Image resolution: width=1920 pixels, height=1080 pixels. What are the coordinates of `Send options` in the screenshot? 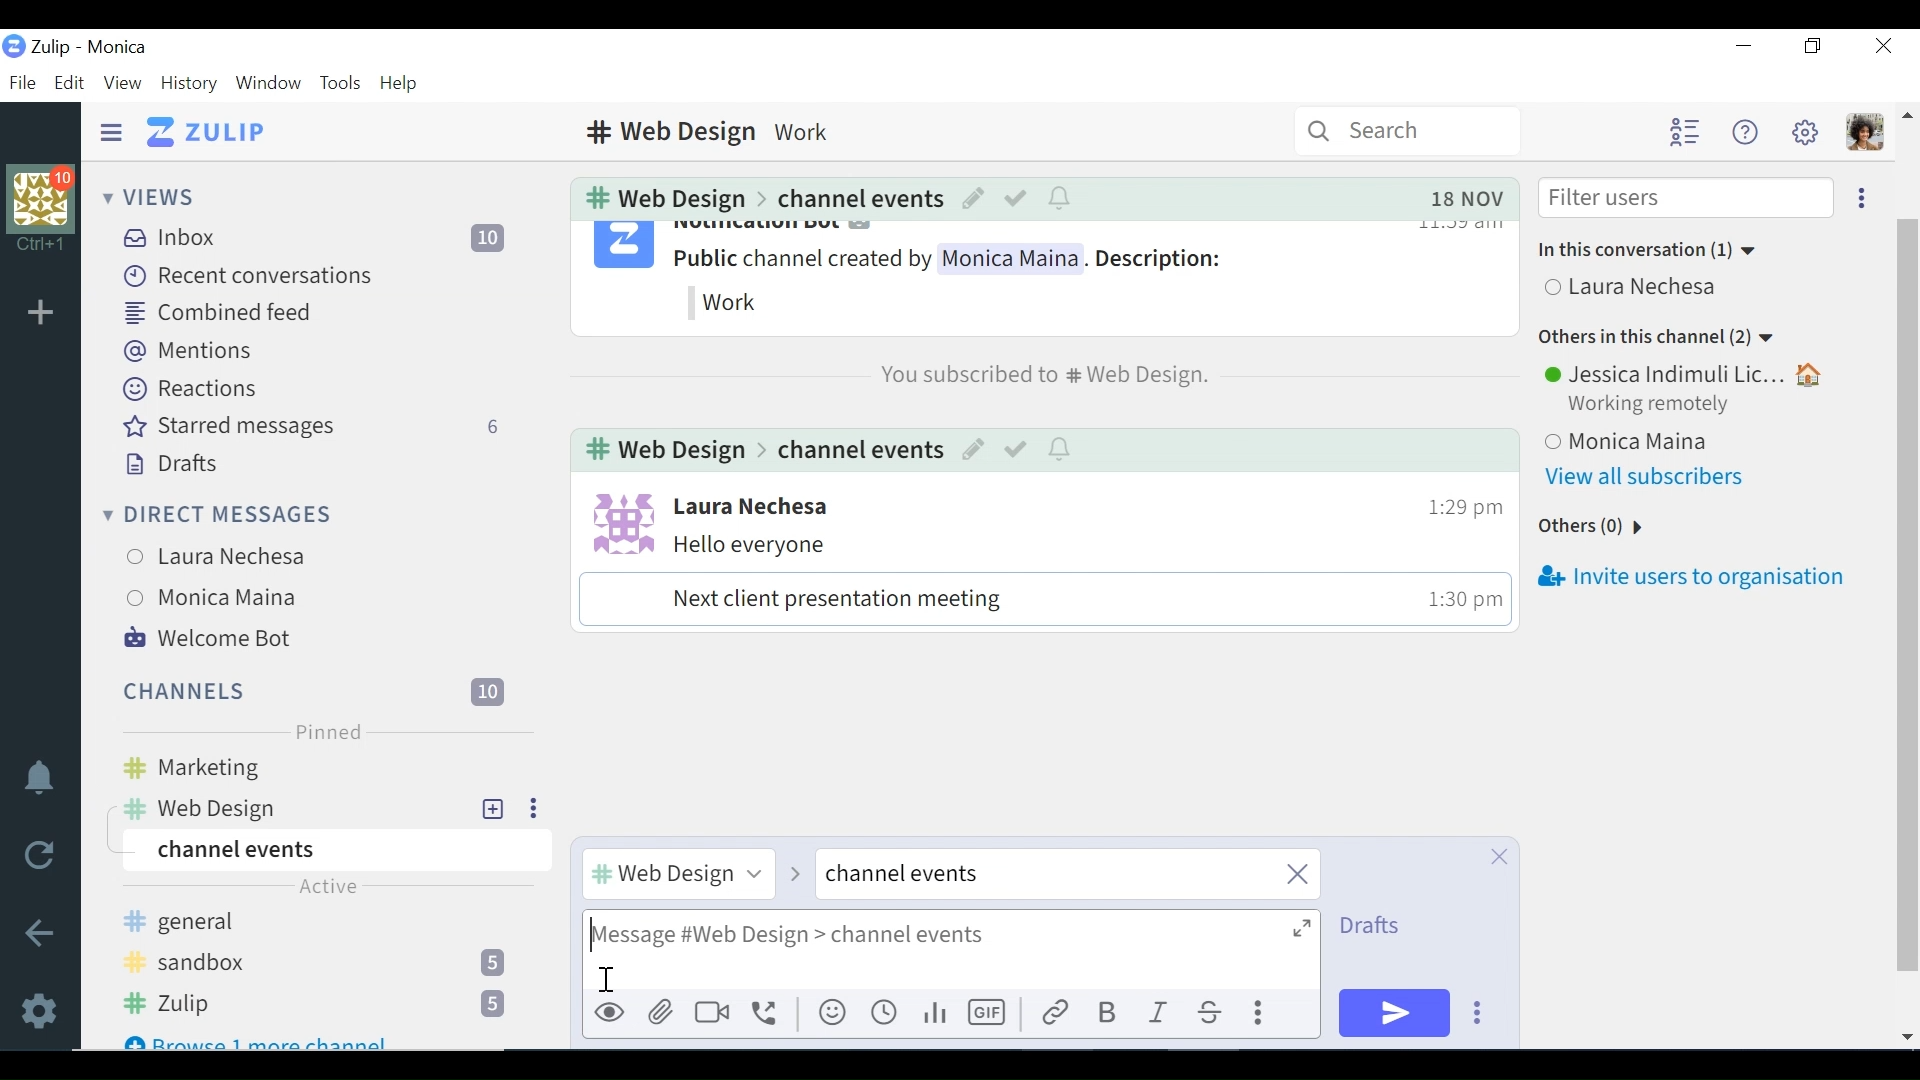 It's located at (1478, 1013).